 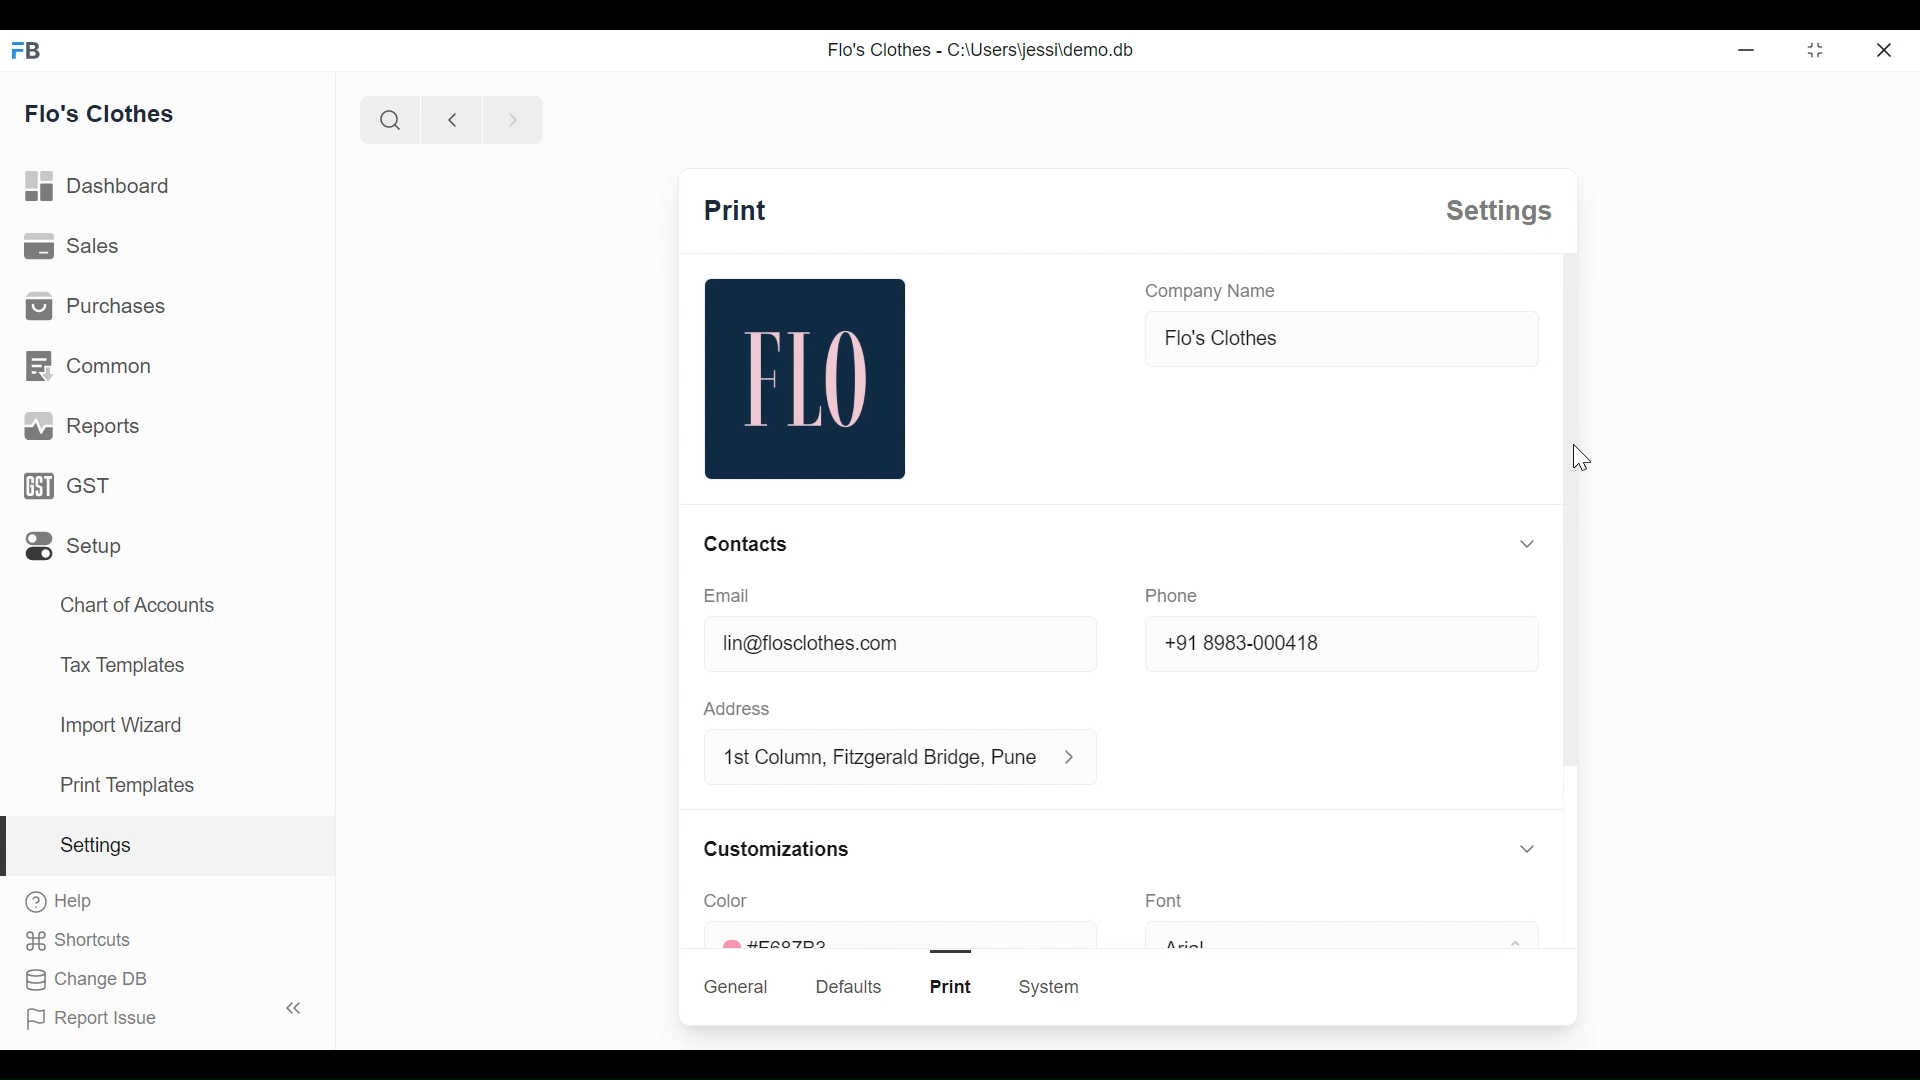 I want to click on color, so click(x=726, y=901).